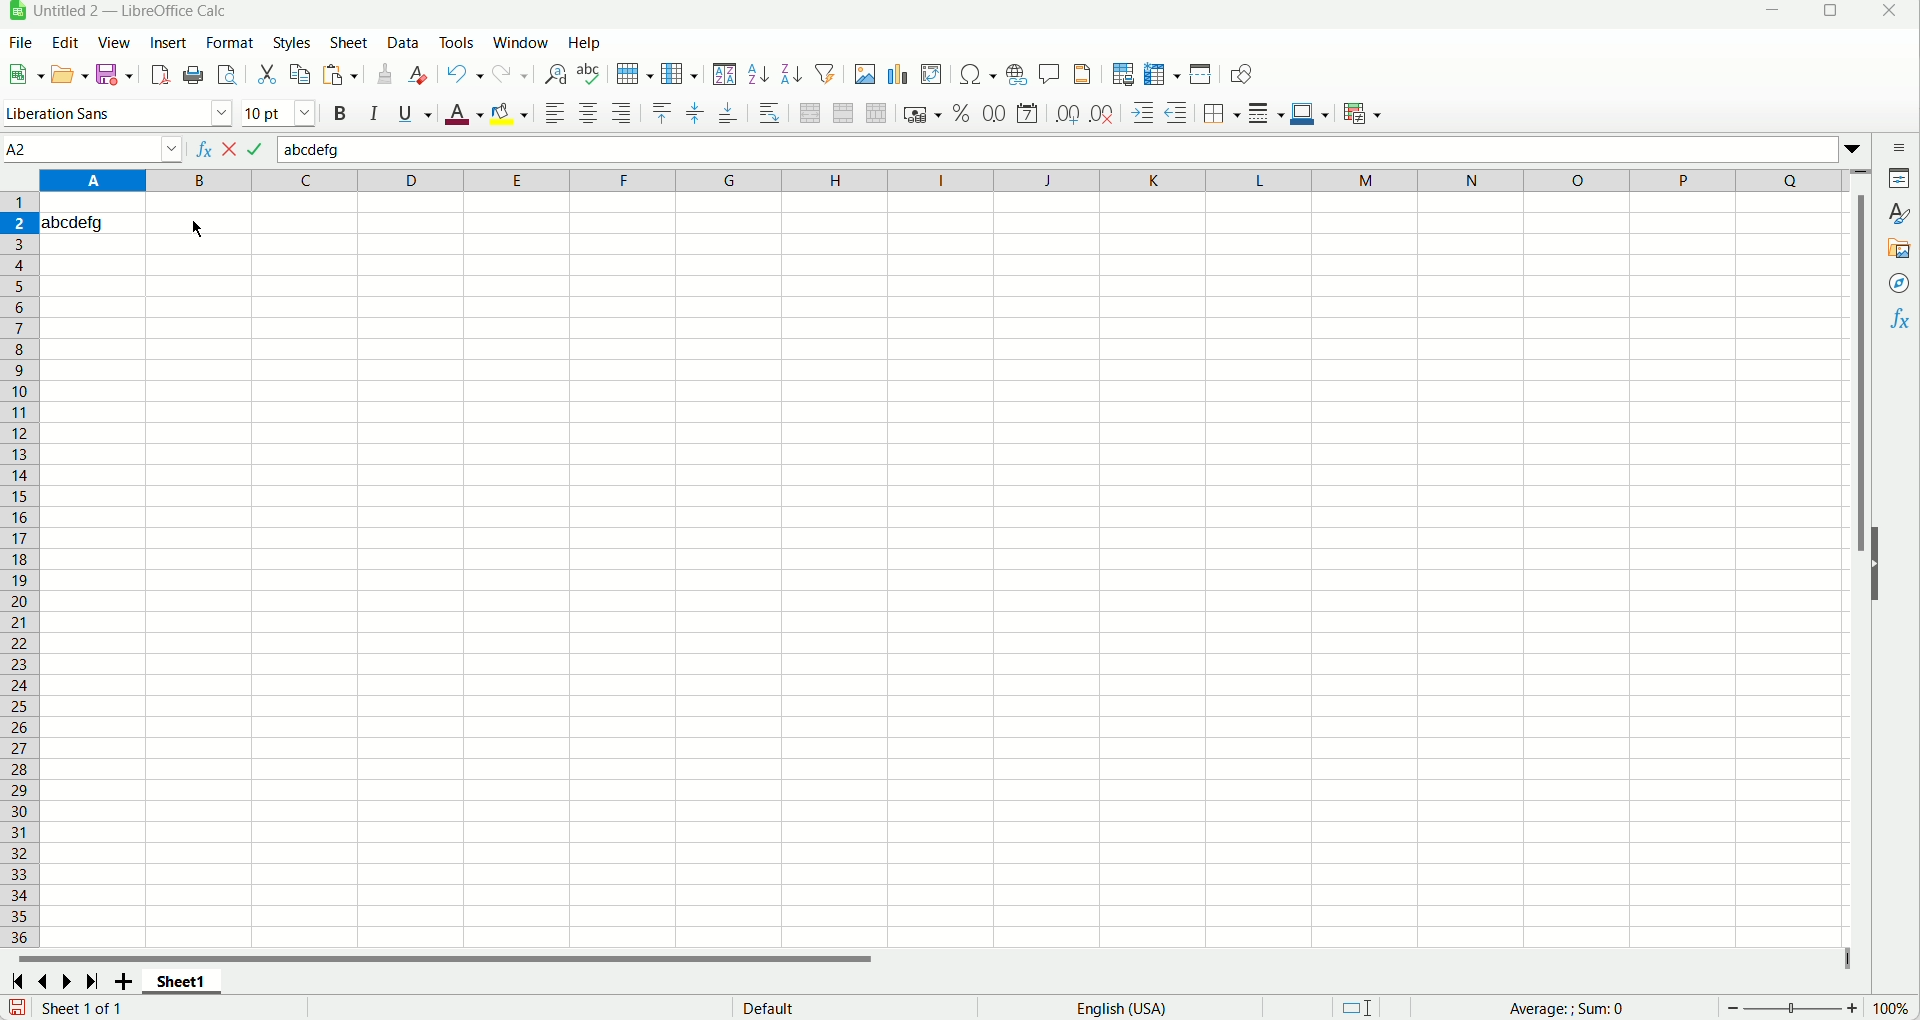  What do you see at coordinates (843, 115) in the screenshot?
I see `merge cells` at bounding box center [843, 115].